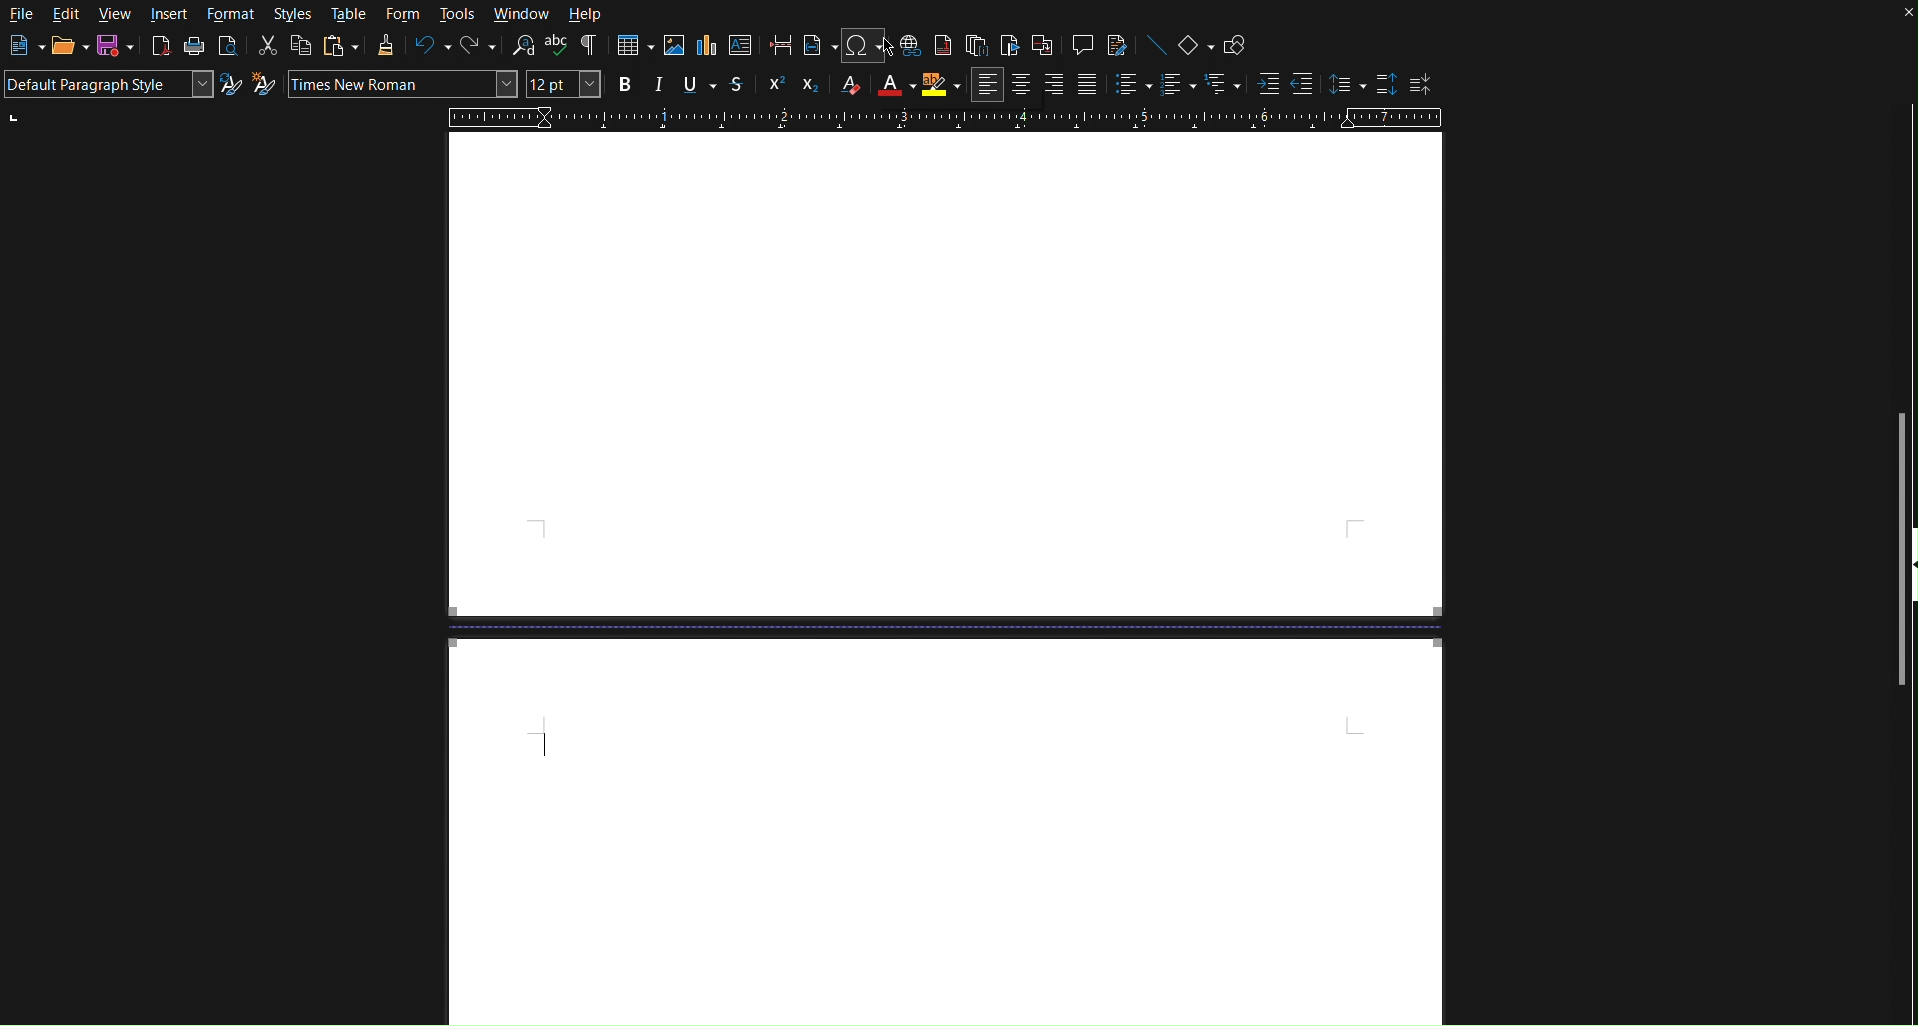  Describe the element at coordinates (1302, 84) in the screenshot. I see `Decrease Indent` at that location.